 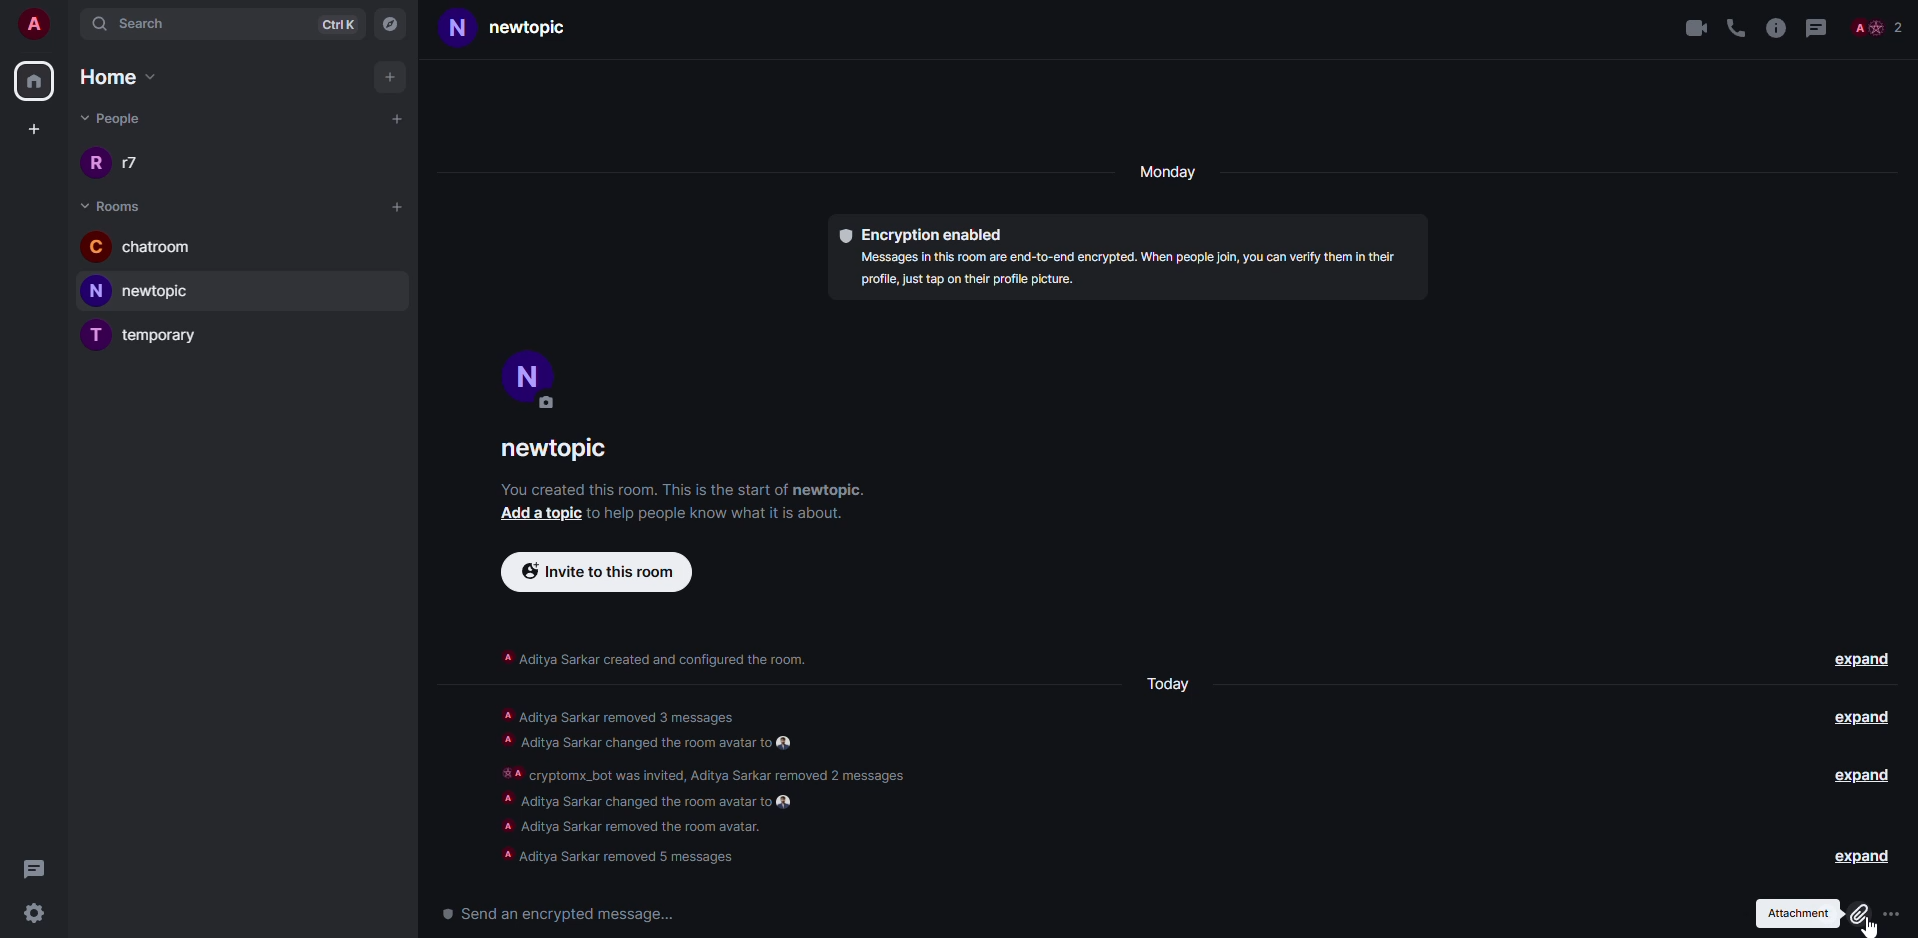 I want to click on people, so click(x=117, y=119).